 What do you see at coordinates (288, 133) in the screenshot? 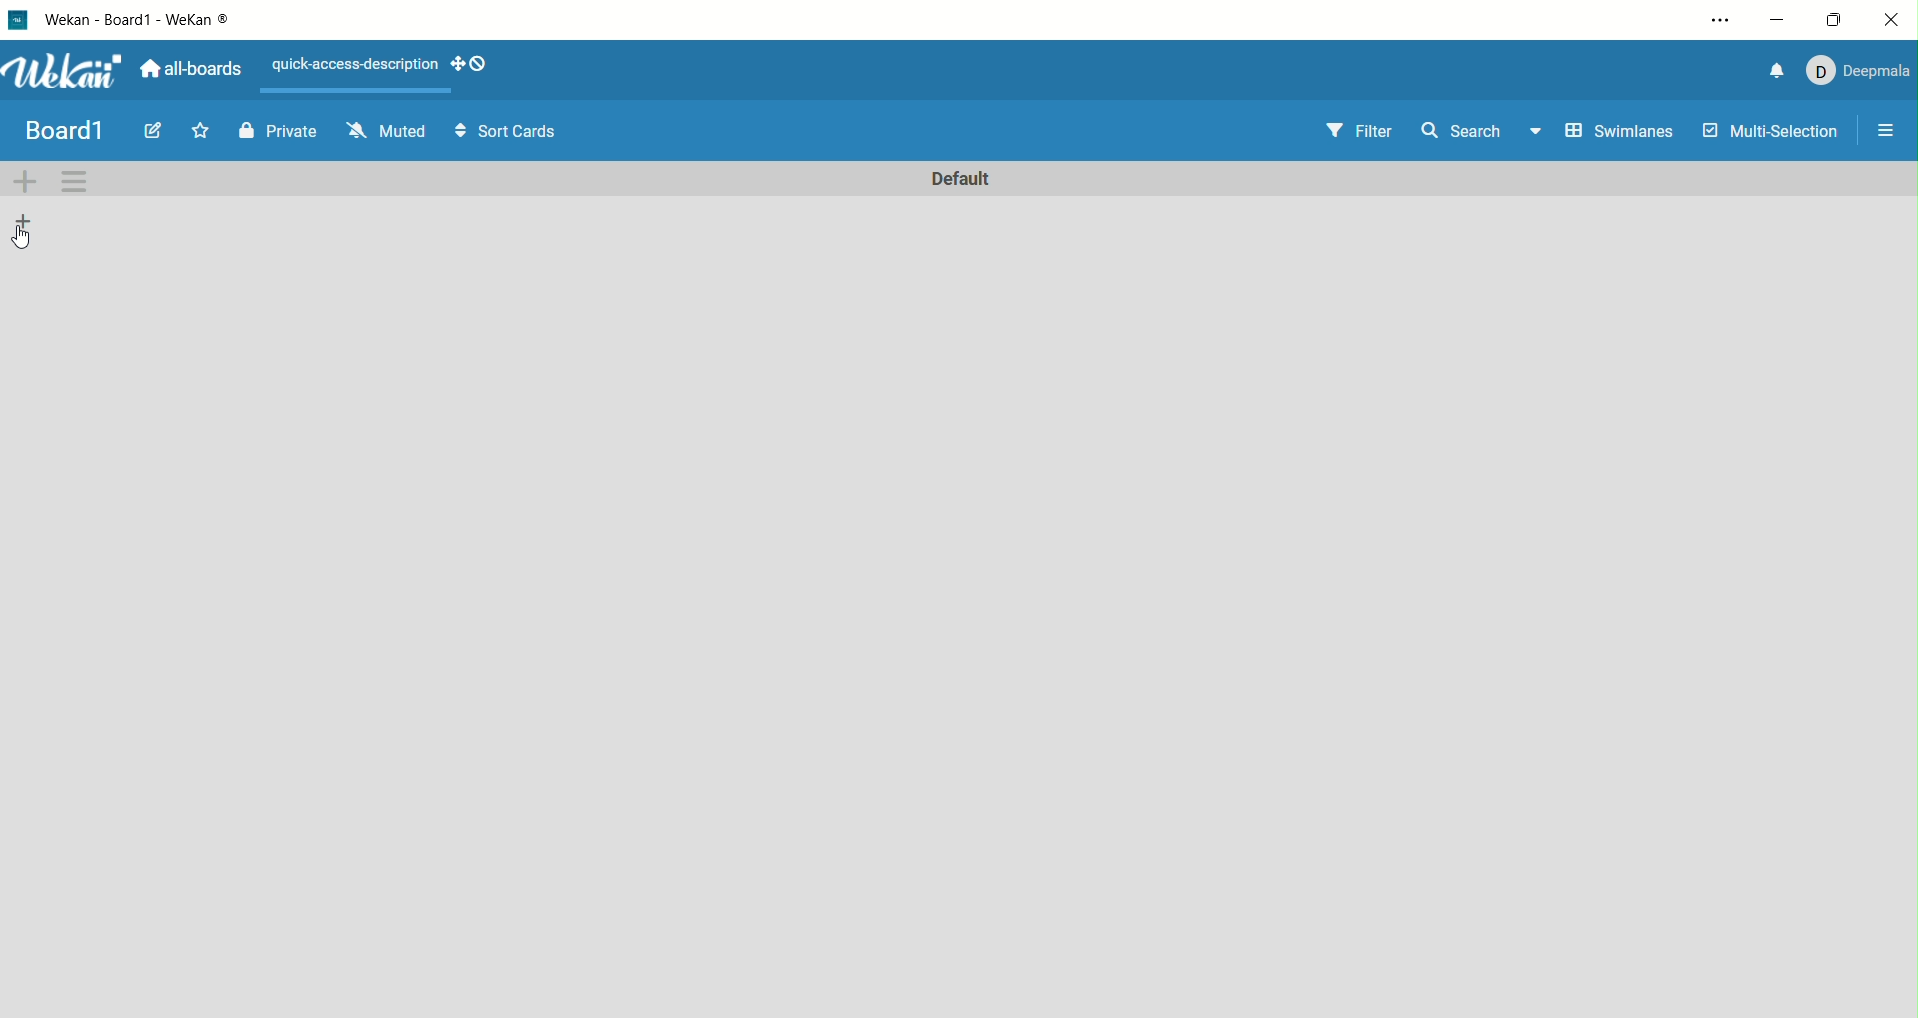
I see `private` at bounding box center [288, 133].